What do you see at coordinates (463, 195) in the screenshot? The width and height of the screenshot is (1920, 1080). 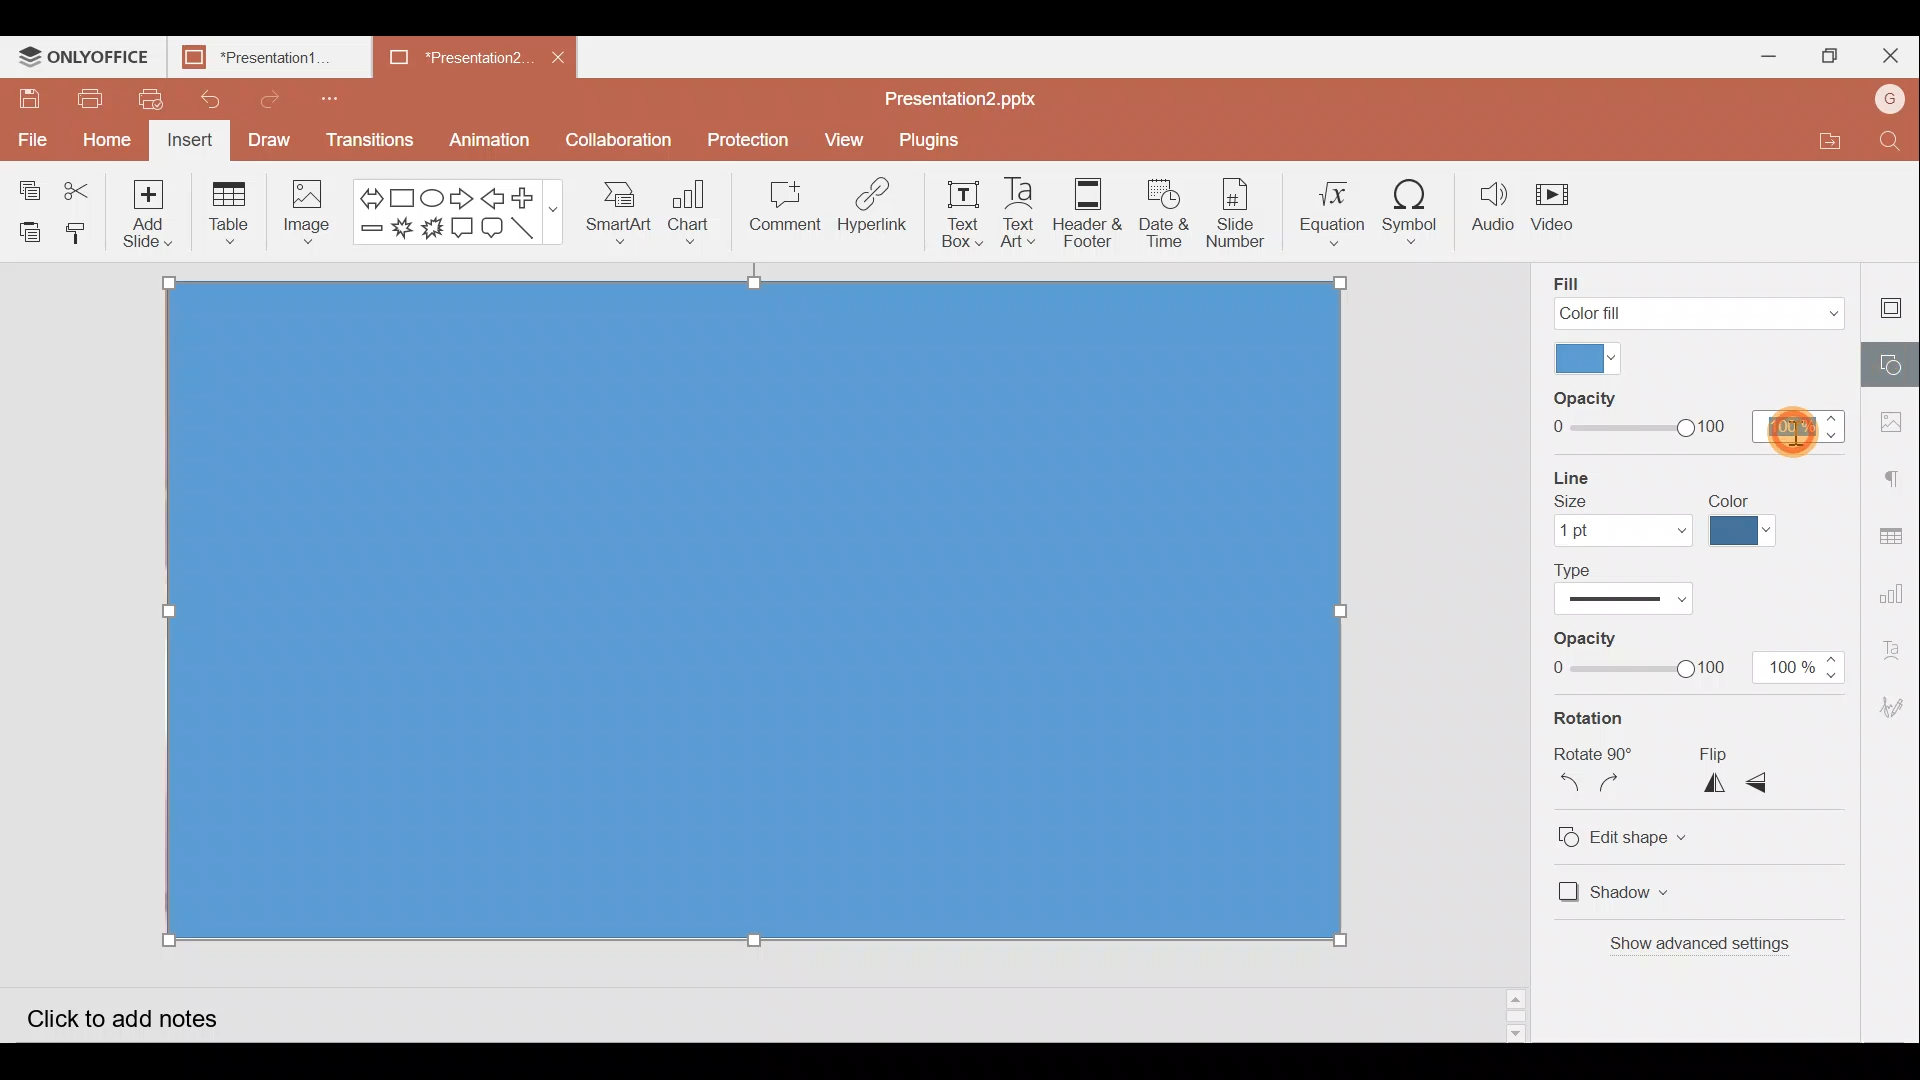 I see `Right arrow` at bounding box center [463, 195].